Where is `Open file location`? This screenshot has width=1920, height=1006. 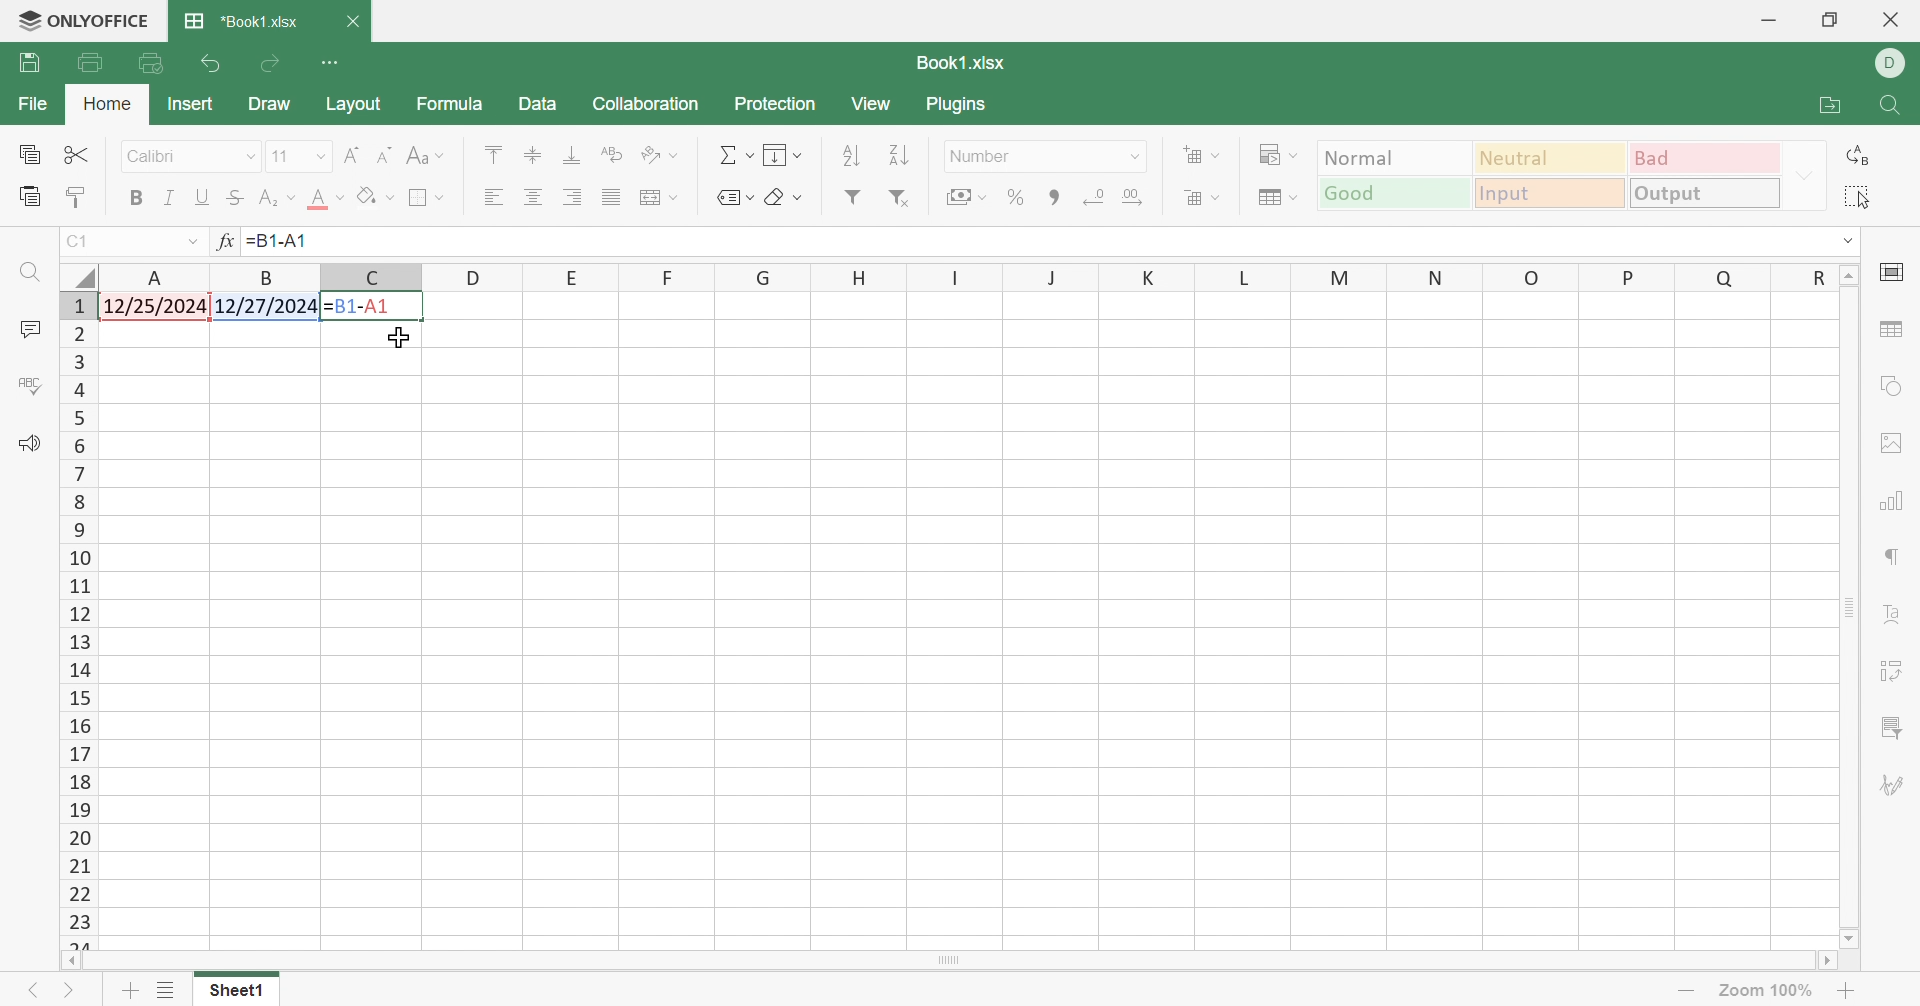 Open file location is located at coordinates (1832, 106).